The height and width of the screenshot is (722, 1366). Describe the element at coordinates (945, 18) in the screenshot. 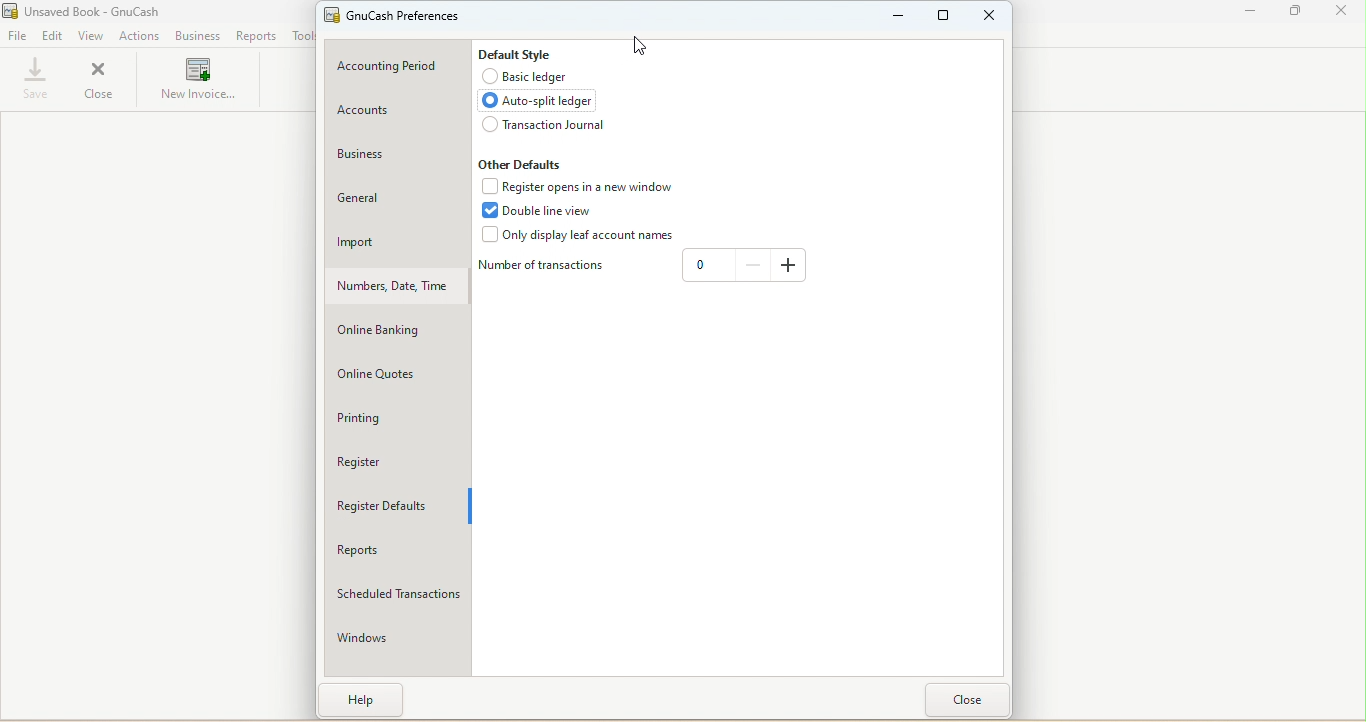

I see `Maxmize` at that location.